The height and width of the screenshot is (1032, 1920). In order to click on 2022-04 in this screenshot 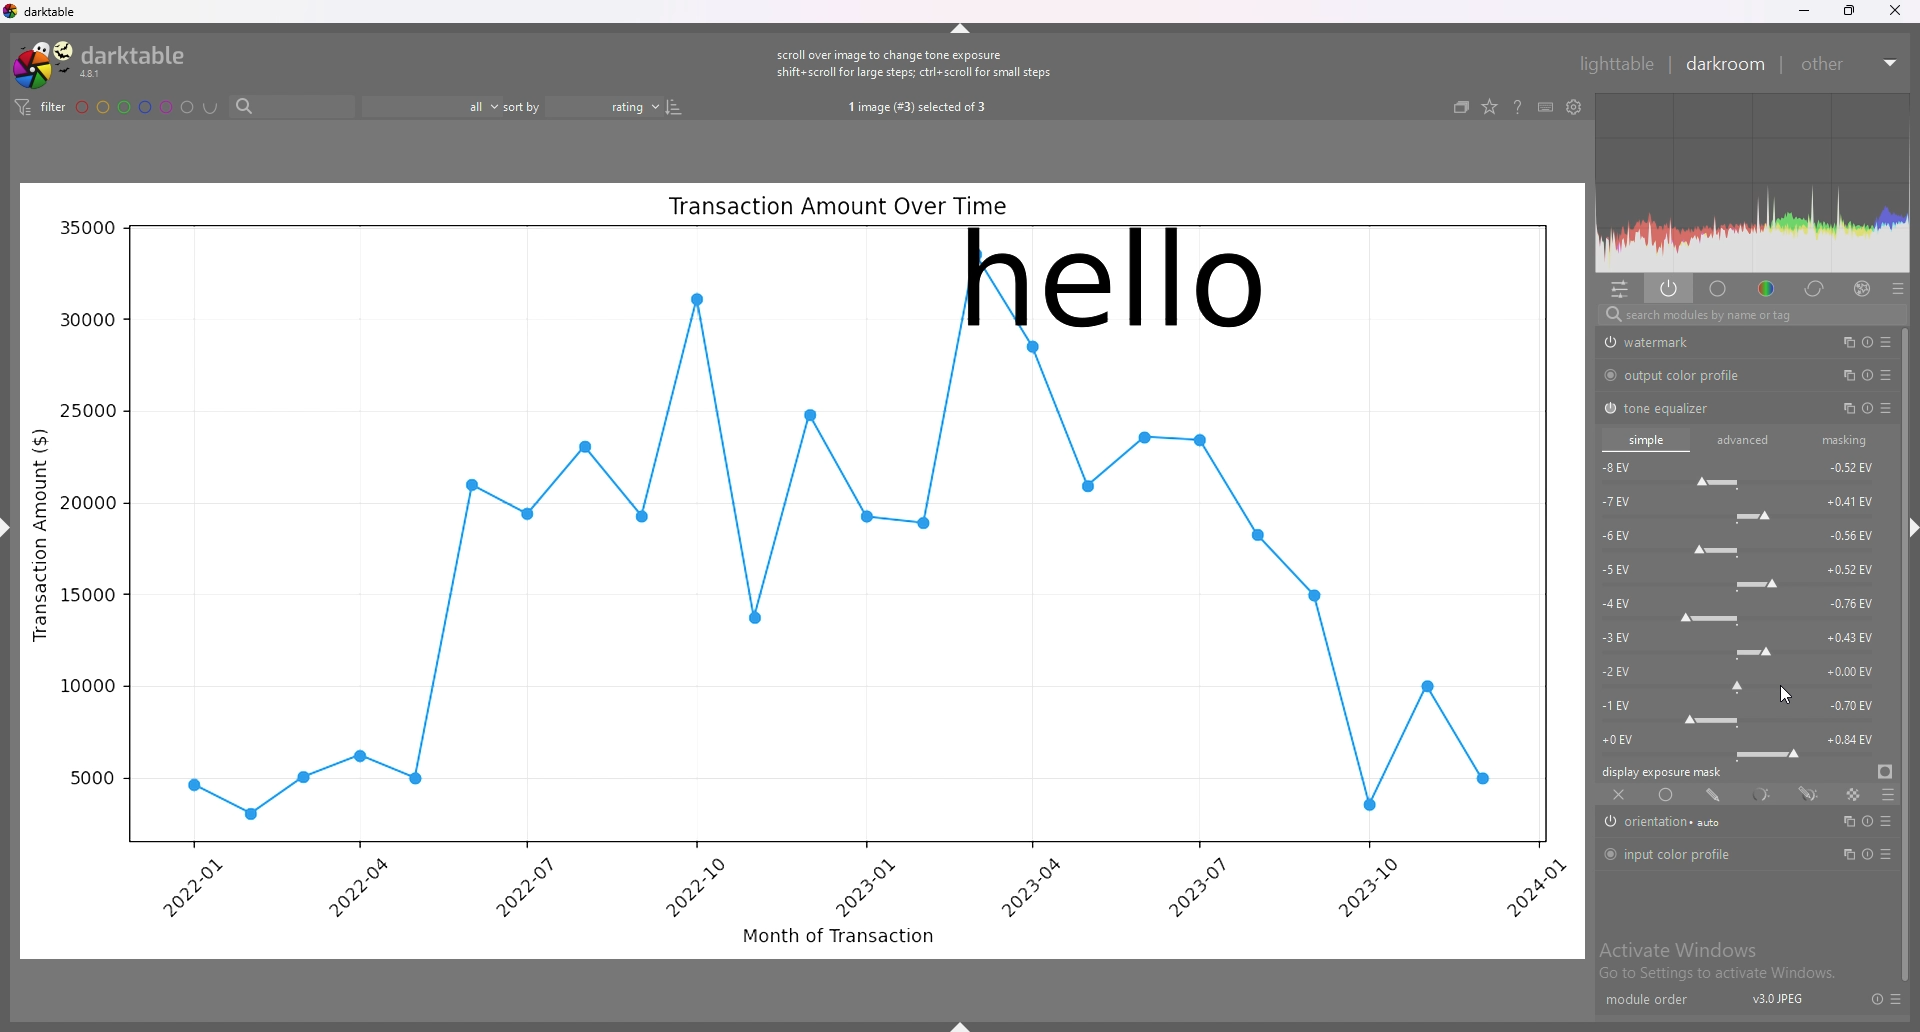, I will do `click(357, 887)`.